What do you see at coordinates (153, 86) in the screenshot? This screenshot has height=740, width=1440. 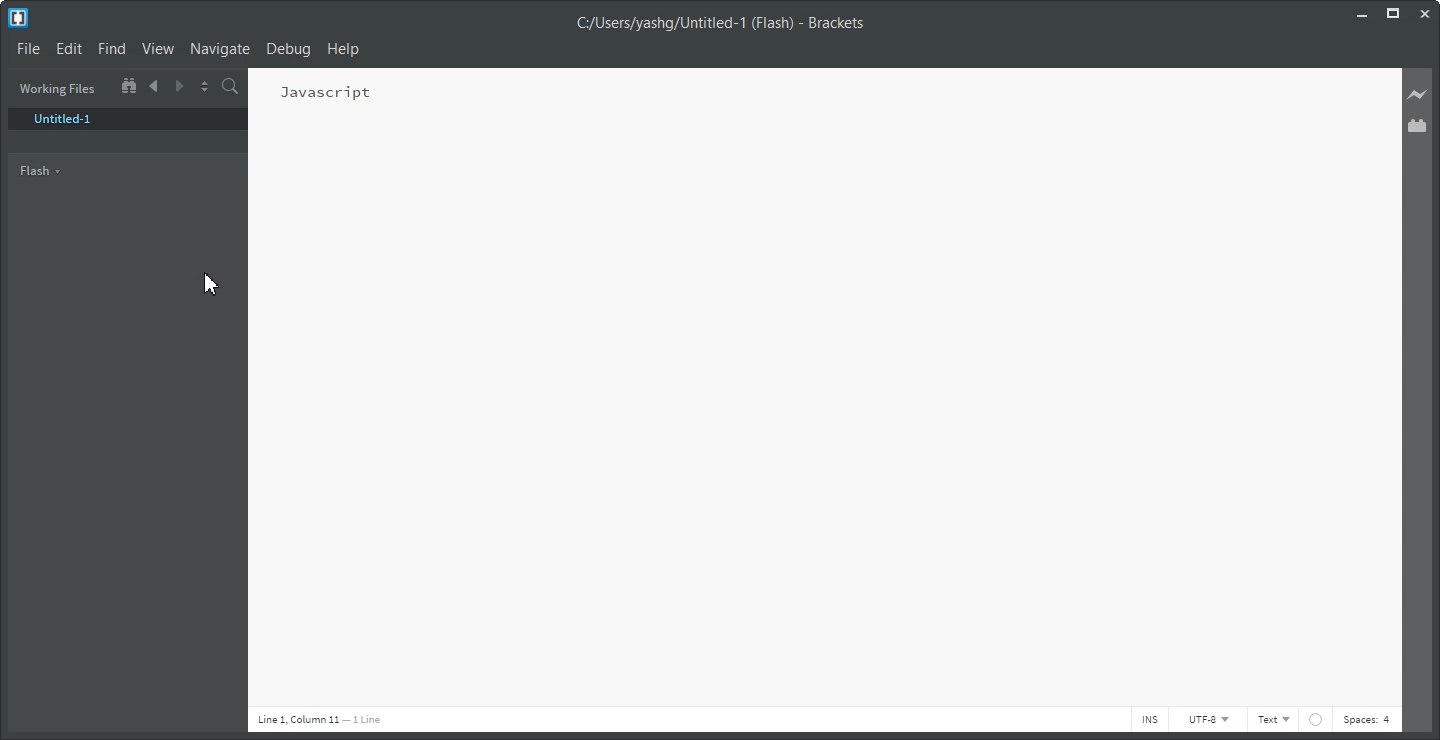 I see `Navigate Backwards` at bounding box center [153, 86].